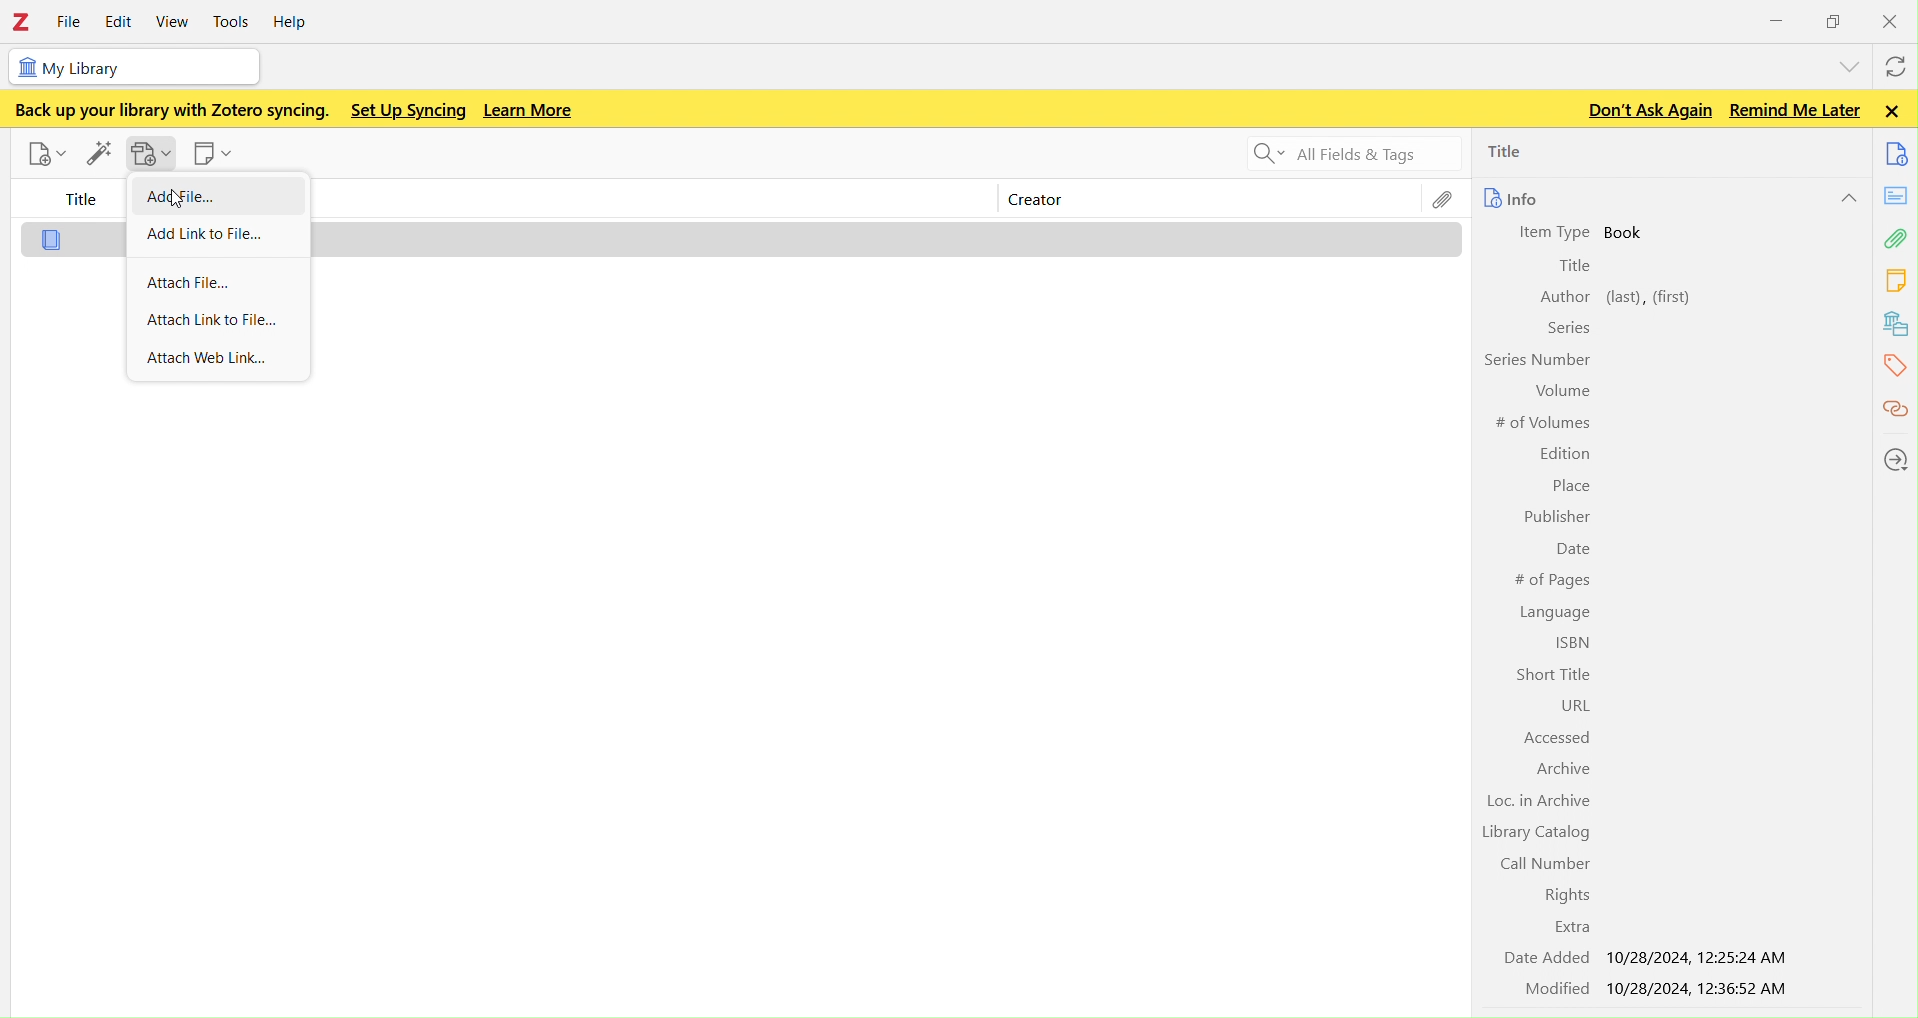  What do you see at coordinates (1536, 361) in the screenshot?
I see `Series Number` at bounding box center [1536, 361].